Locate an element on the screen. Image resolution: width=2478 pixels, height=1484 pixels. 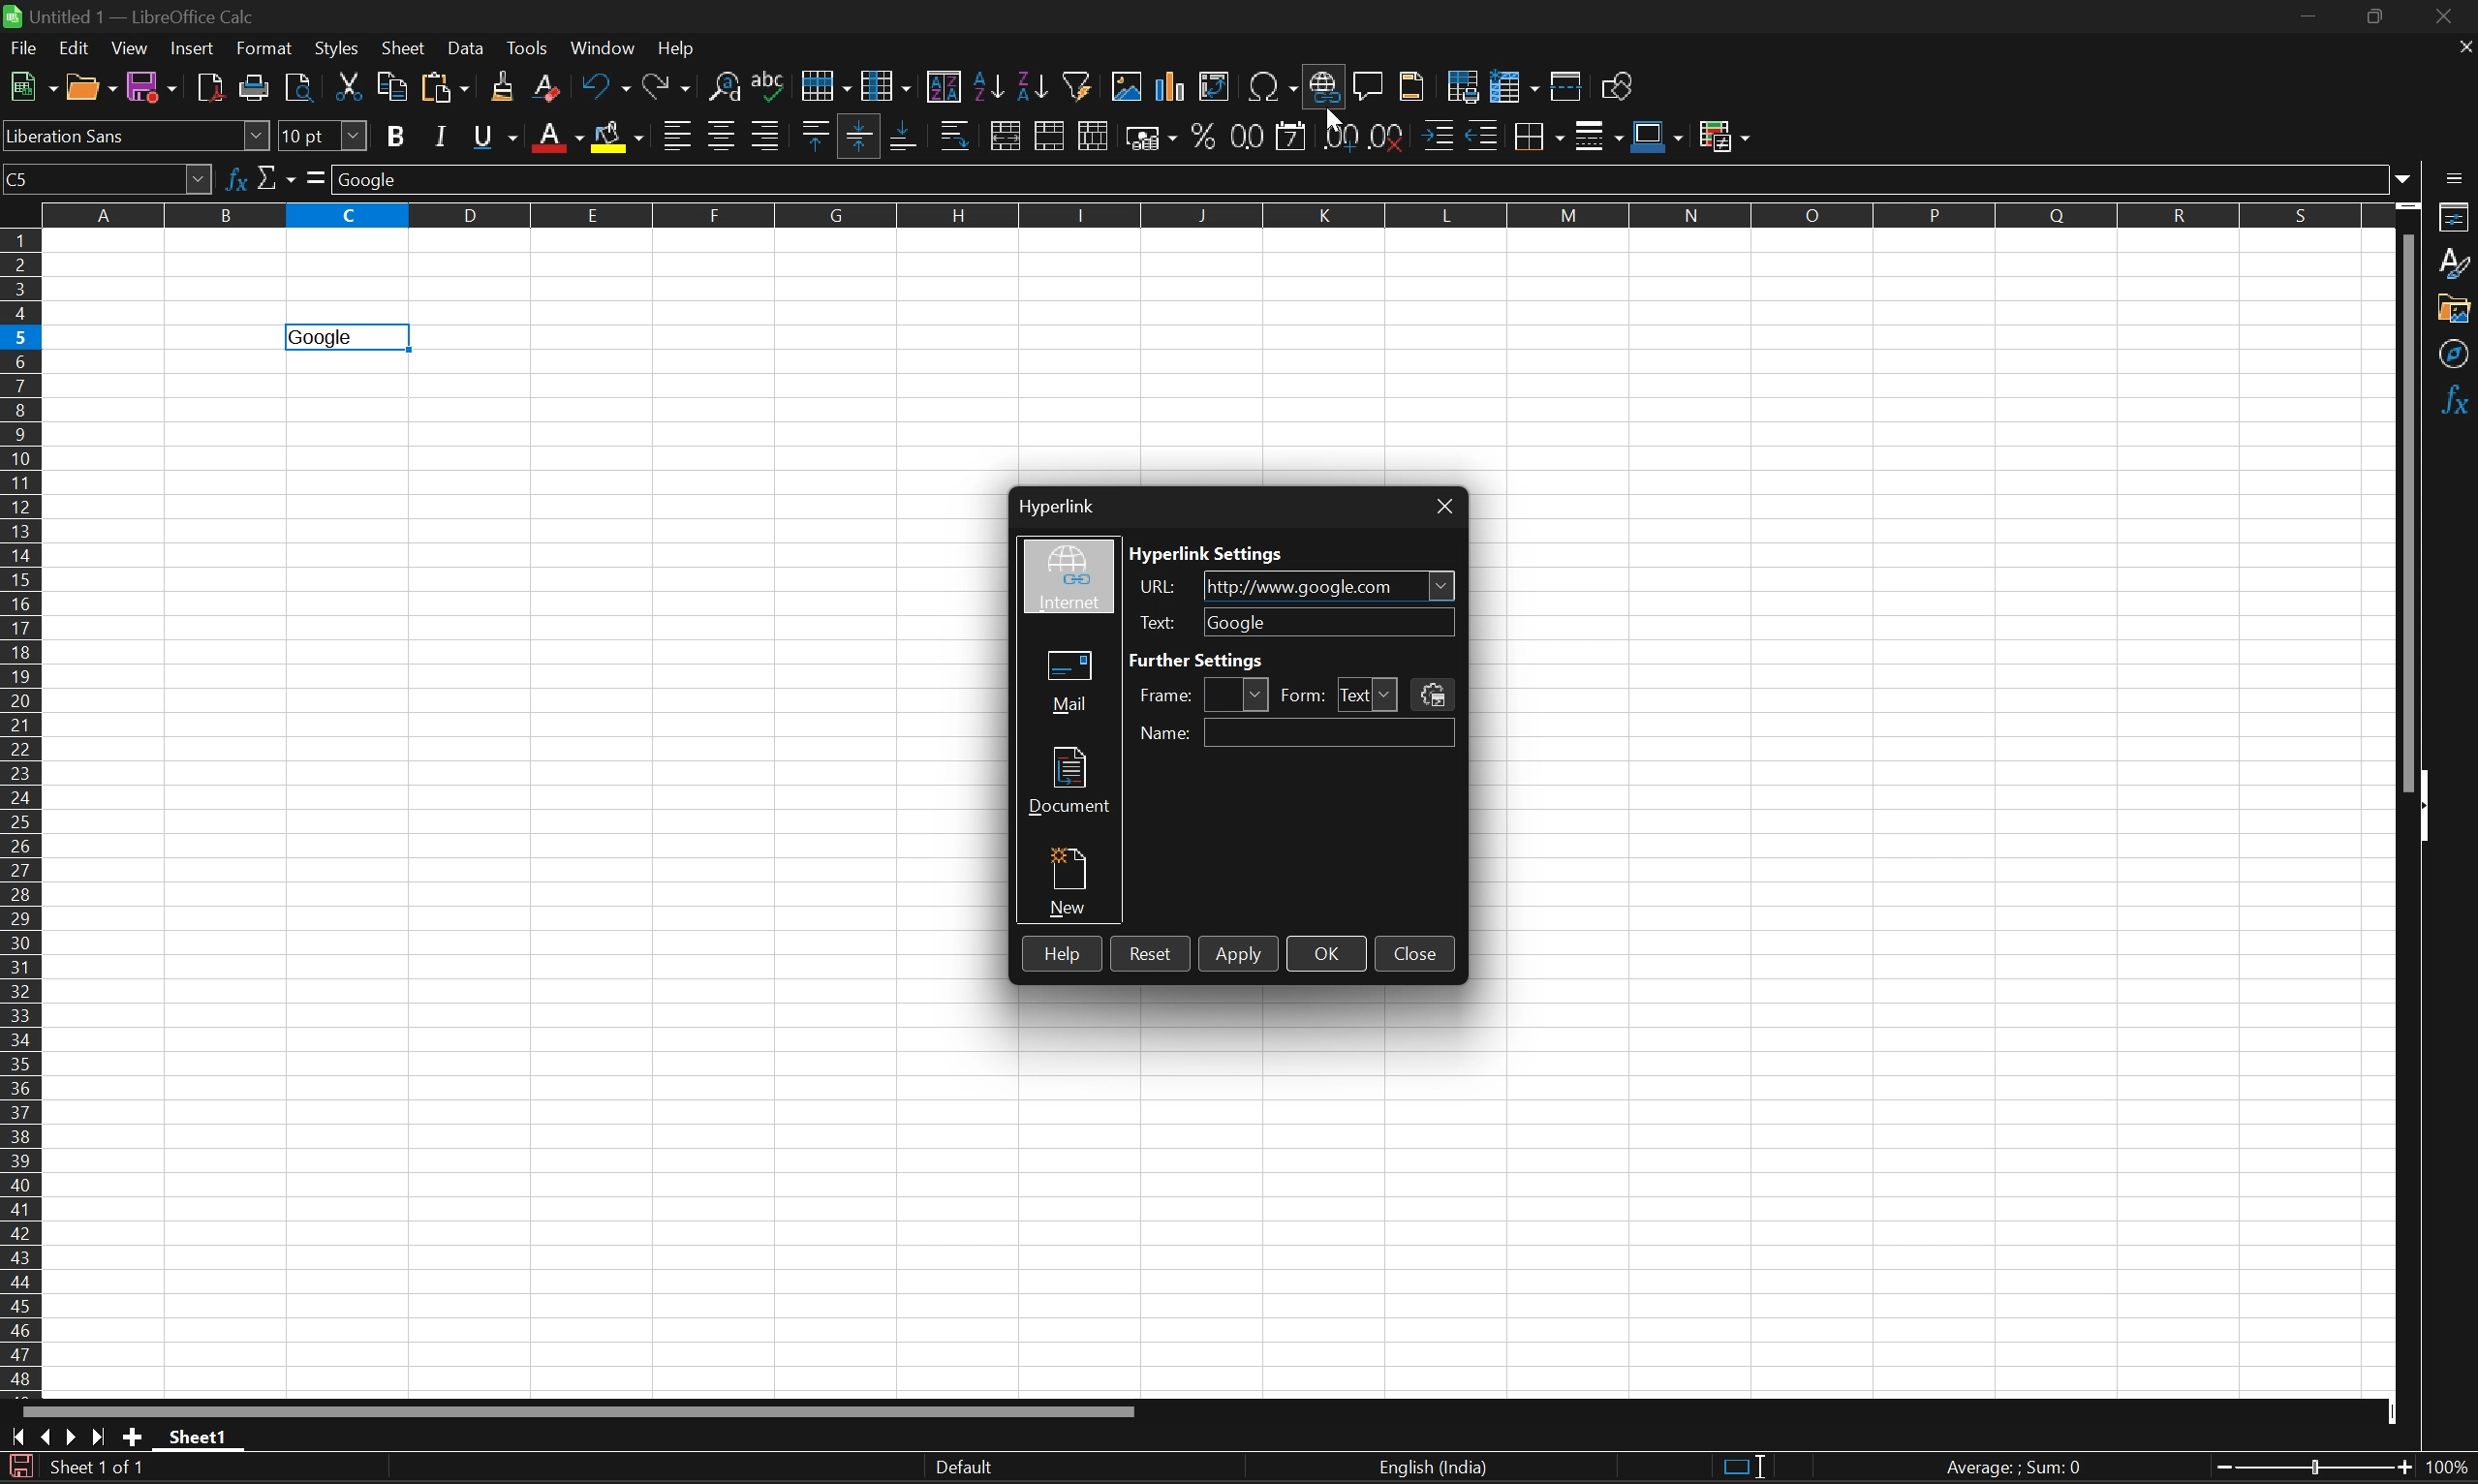
Hide is located at coordinates (2430, 807).